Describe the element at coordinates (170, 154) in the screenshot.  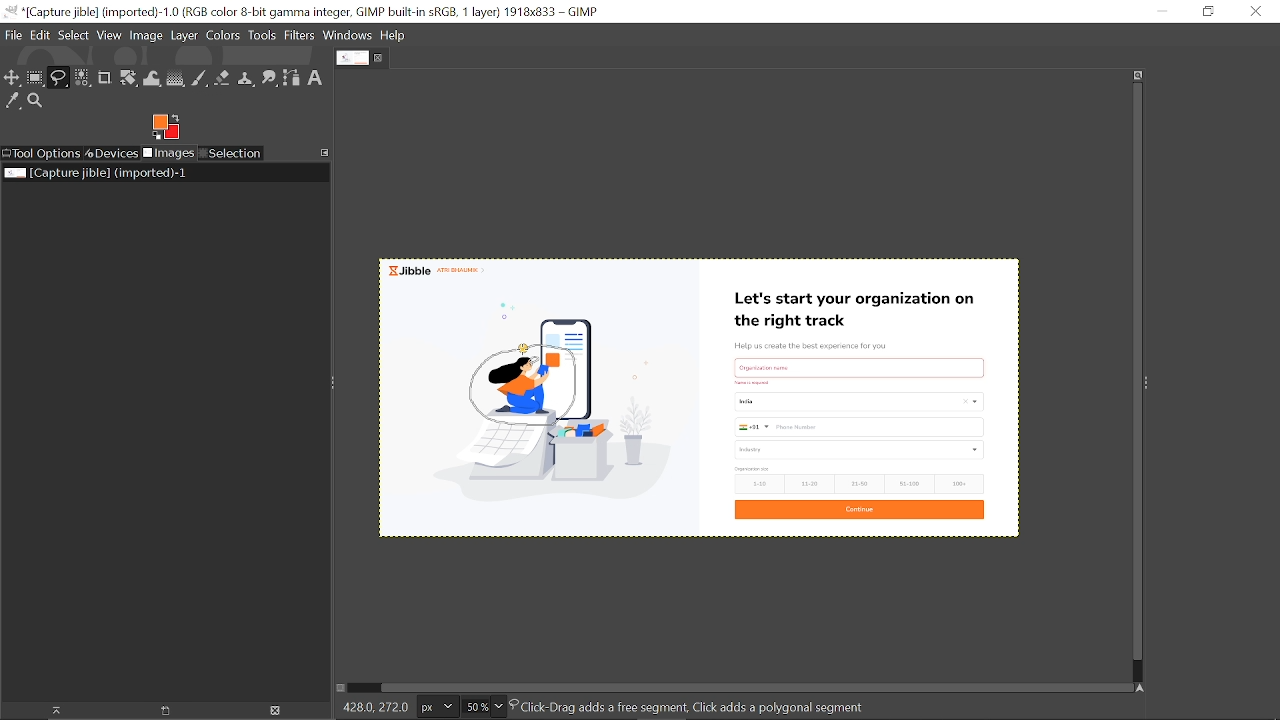
I see `Images` at that location.